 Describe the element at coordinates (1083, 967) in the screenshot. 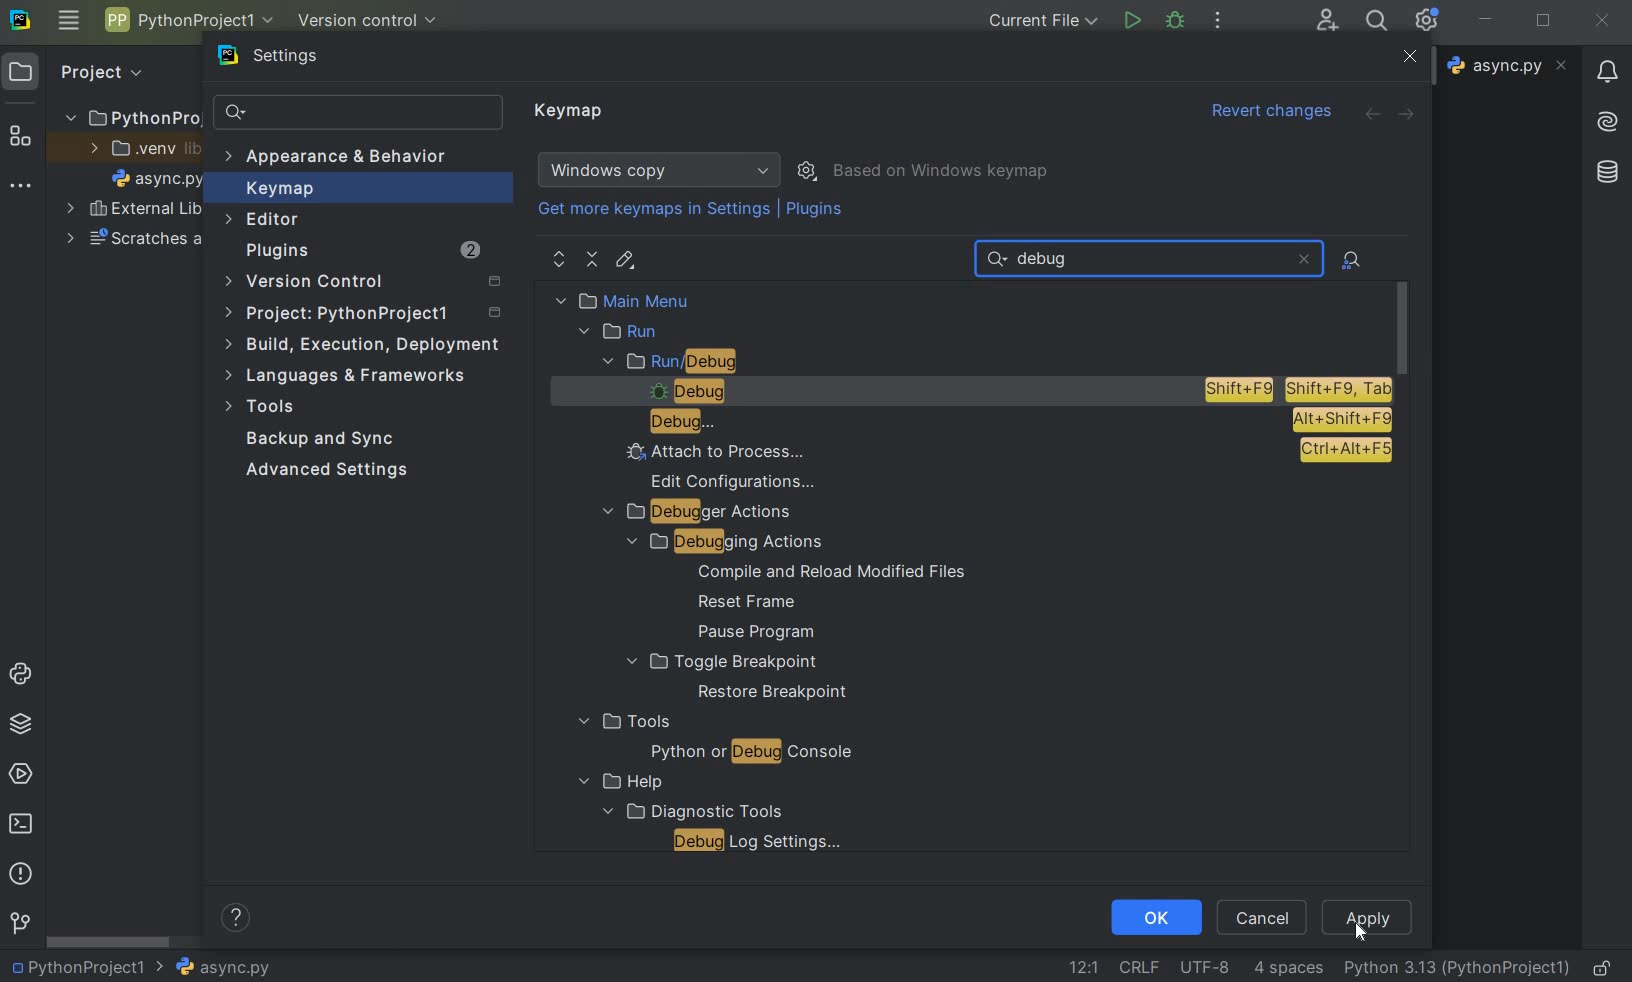

I see `go to line` at that location.